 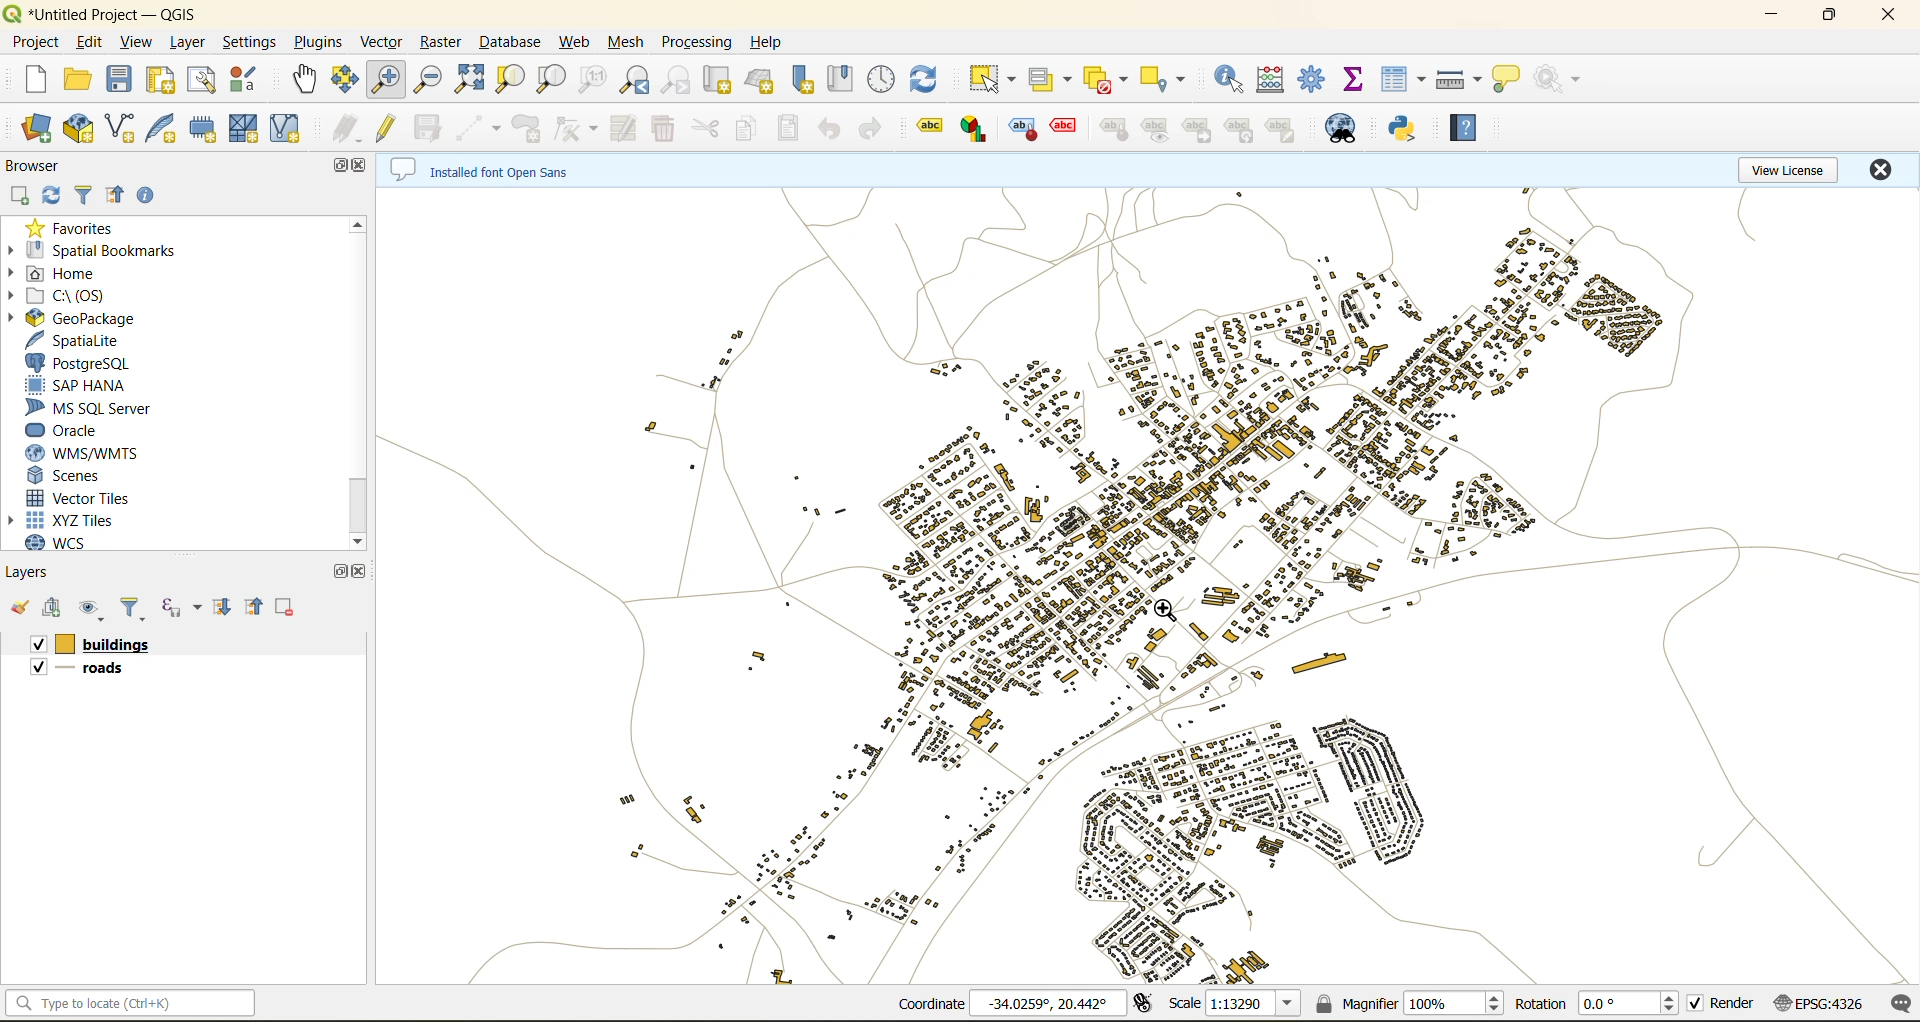 What do you see at coordinates (83, 195) in the screenshot?
I see `filter` at bounding box center [83, 195].